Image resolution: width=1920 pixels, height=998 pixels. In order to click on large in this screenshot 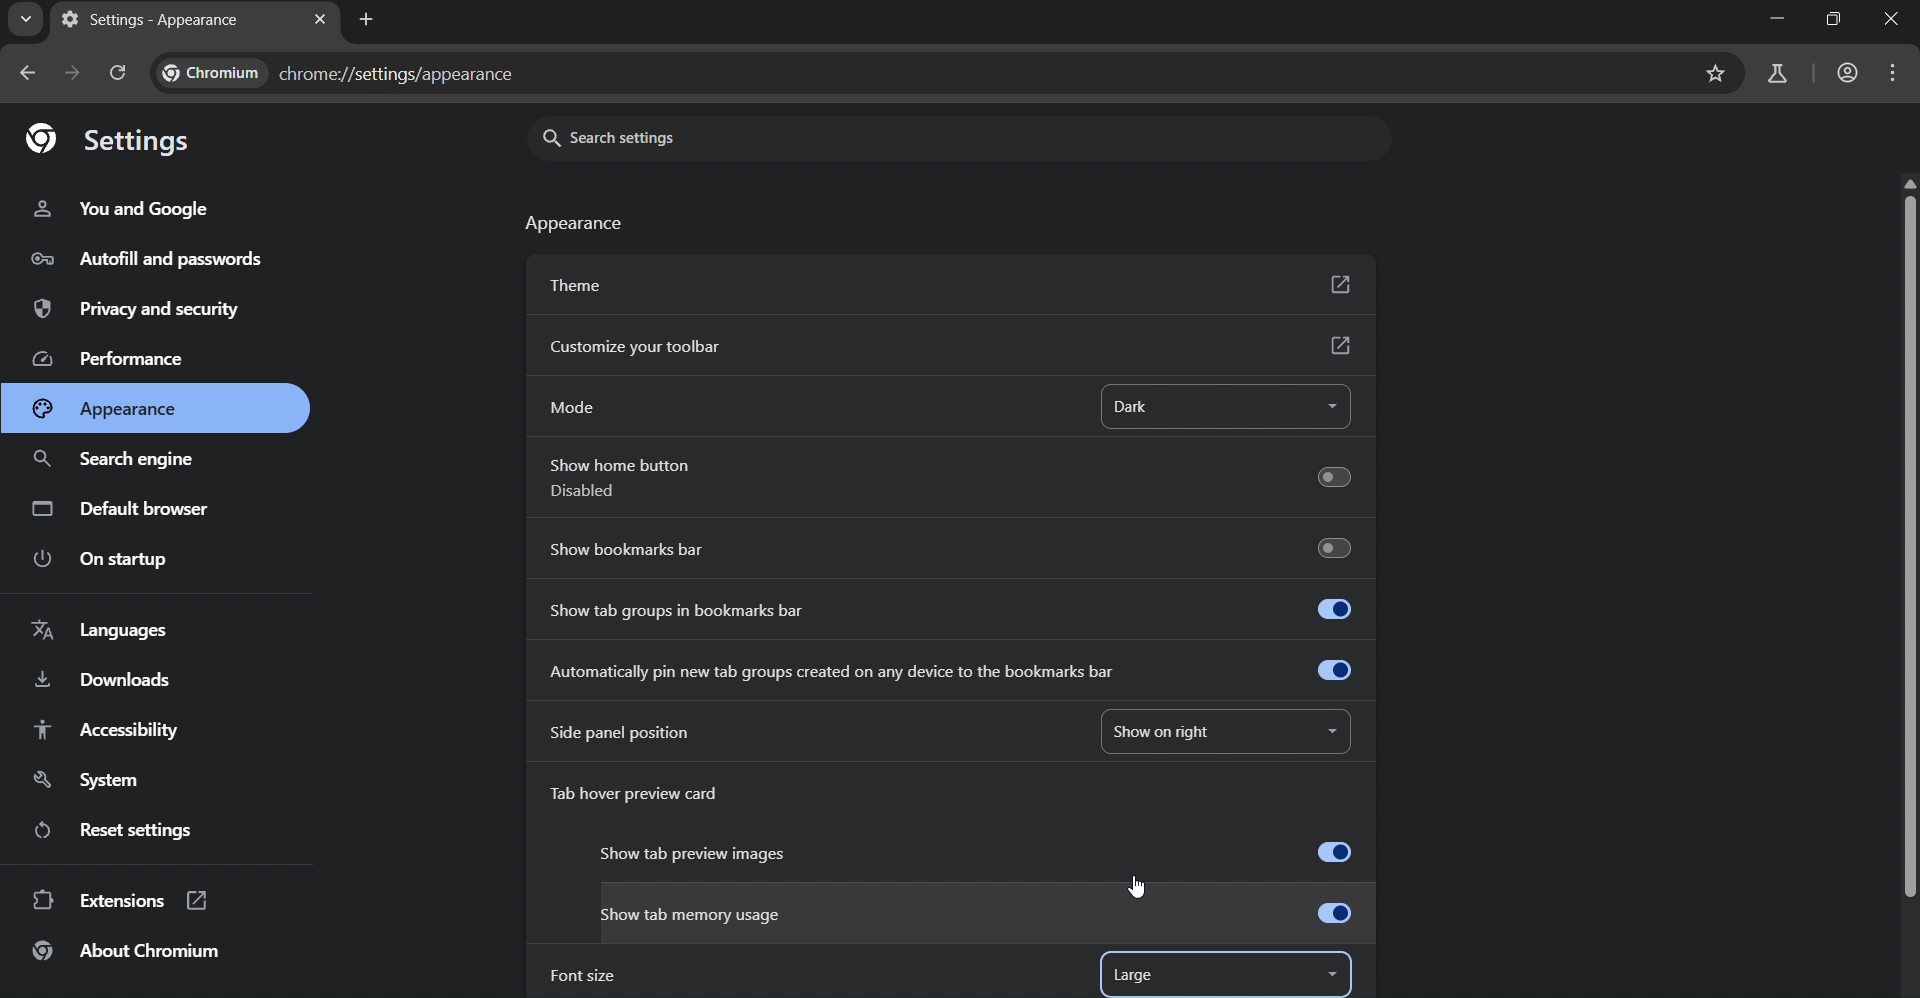, I will do `click(1139, 977)`.